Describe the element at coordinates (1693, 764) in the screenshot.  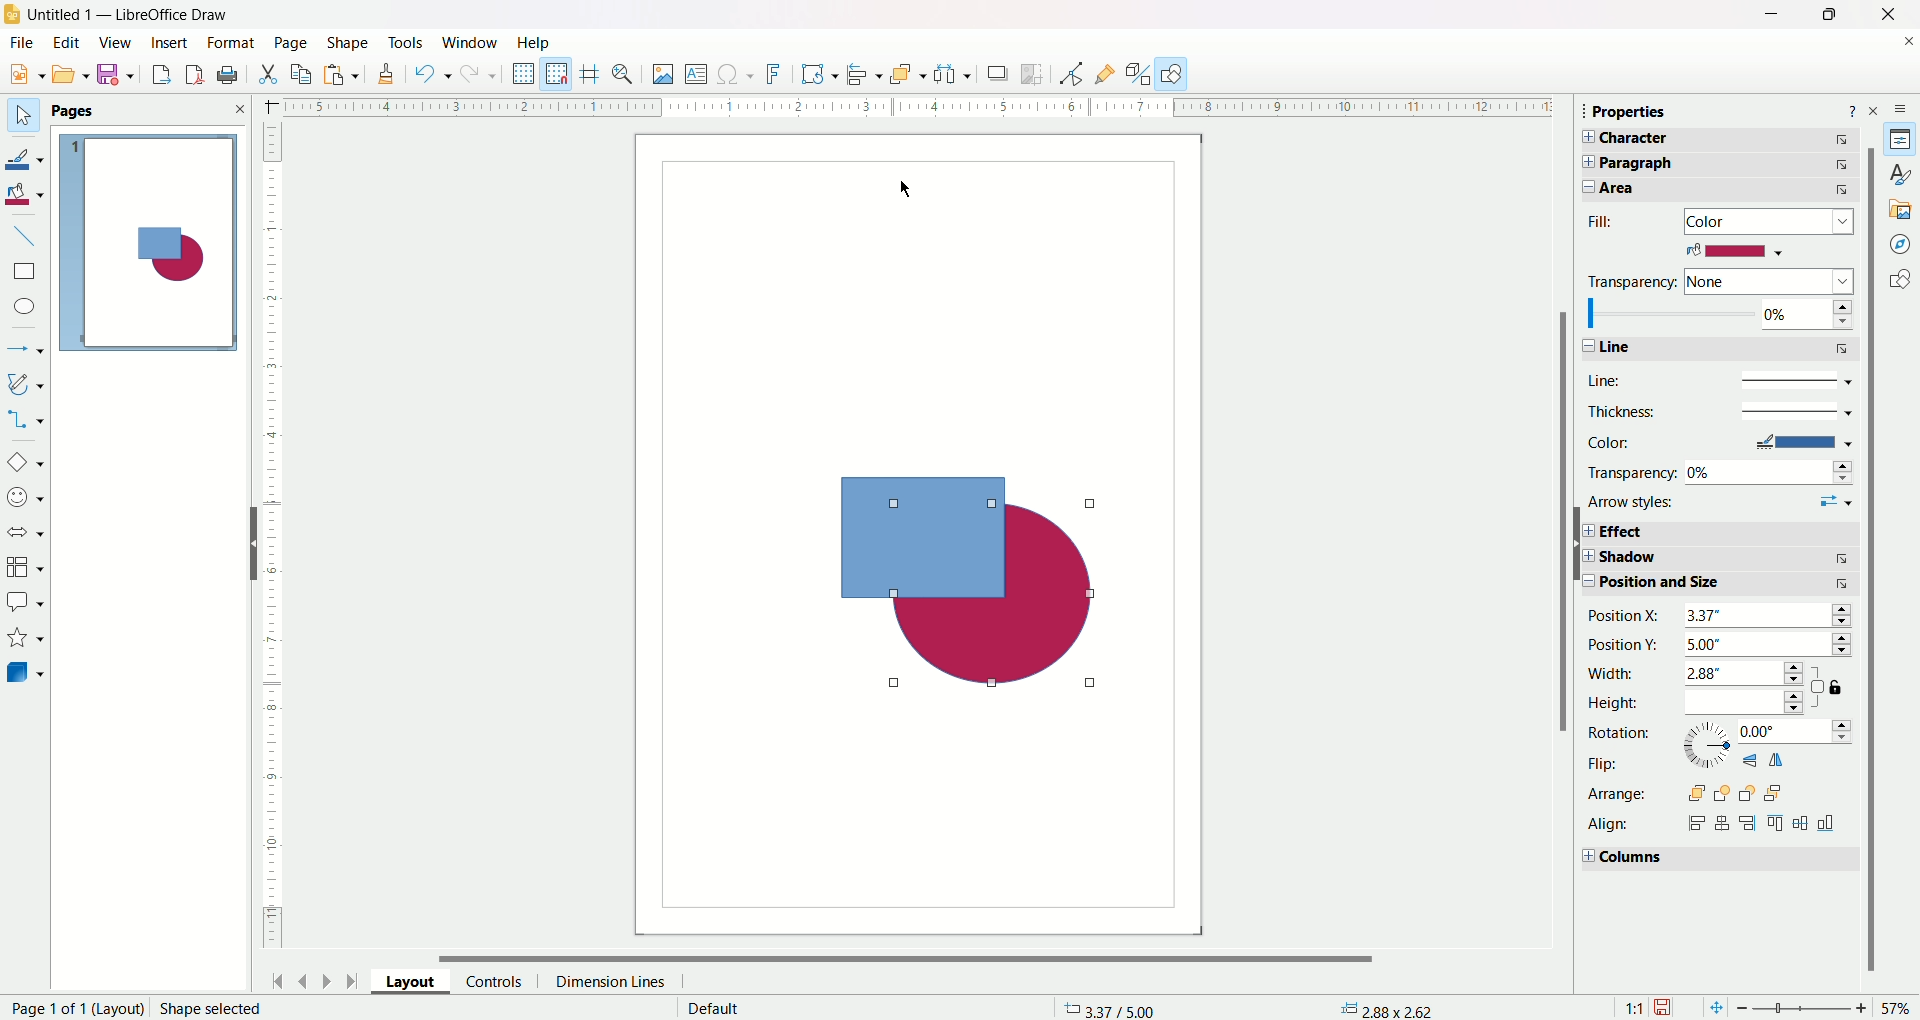
I see `flip` at that location.